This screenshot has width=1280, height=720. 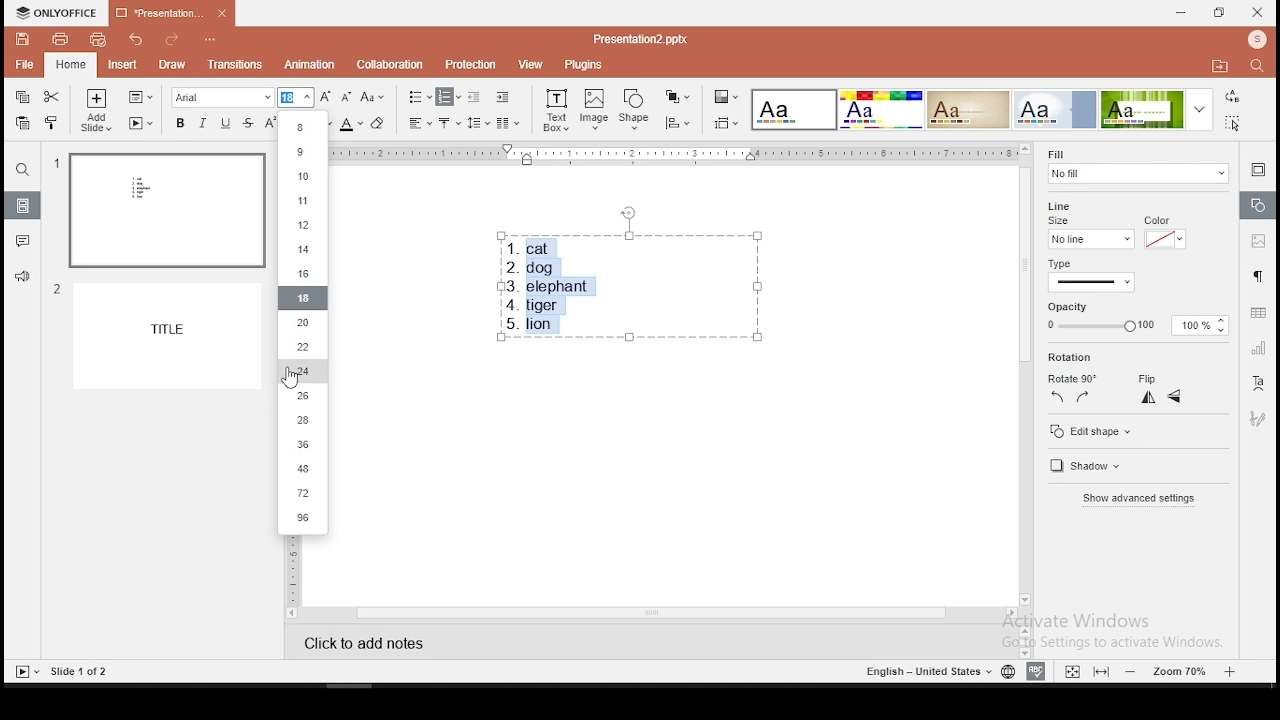 I want to click on chart settings, so click(x=1257, y=349).